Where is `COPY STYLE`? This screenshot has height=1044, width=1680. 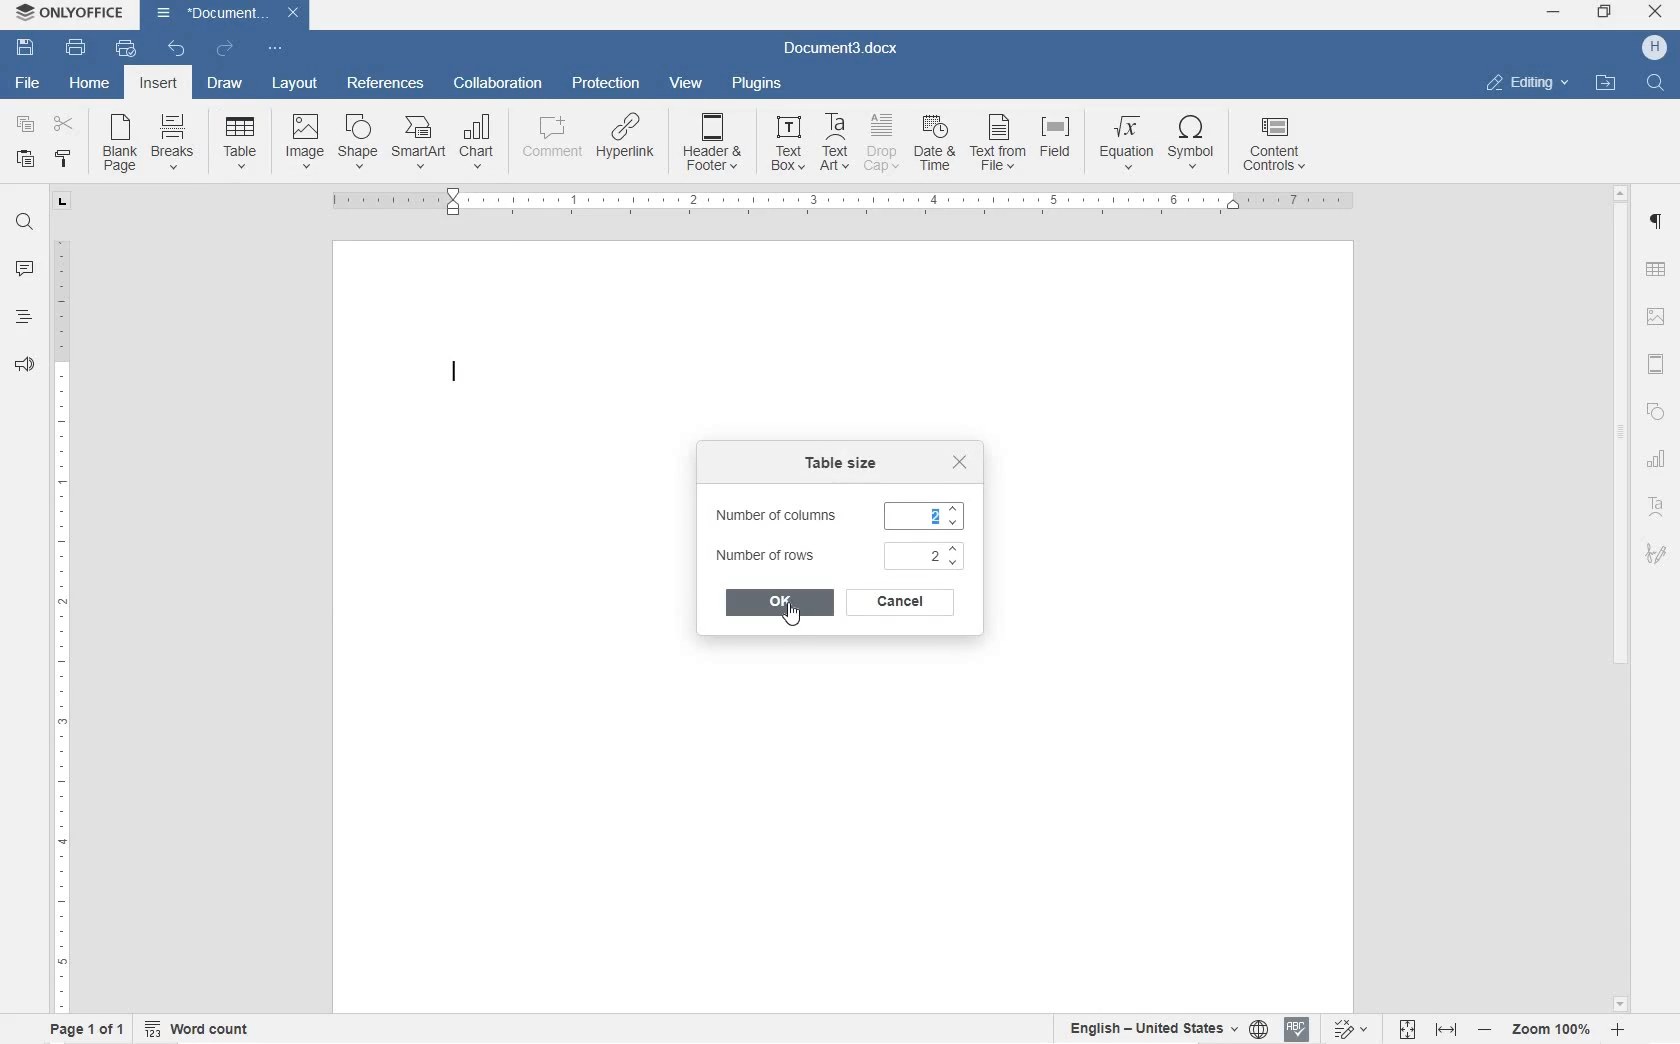 COPY STYLE is located at coordinates (65, 161).